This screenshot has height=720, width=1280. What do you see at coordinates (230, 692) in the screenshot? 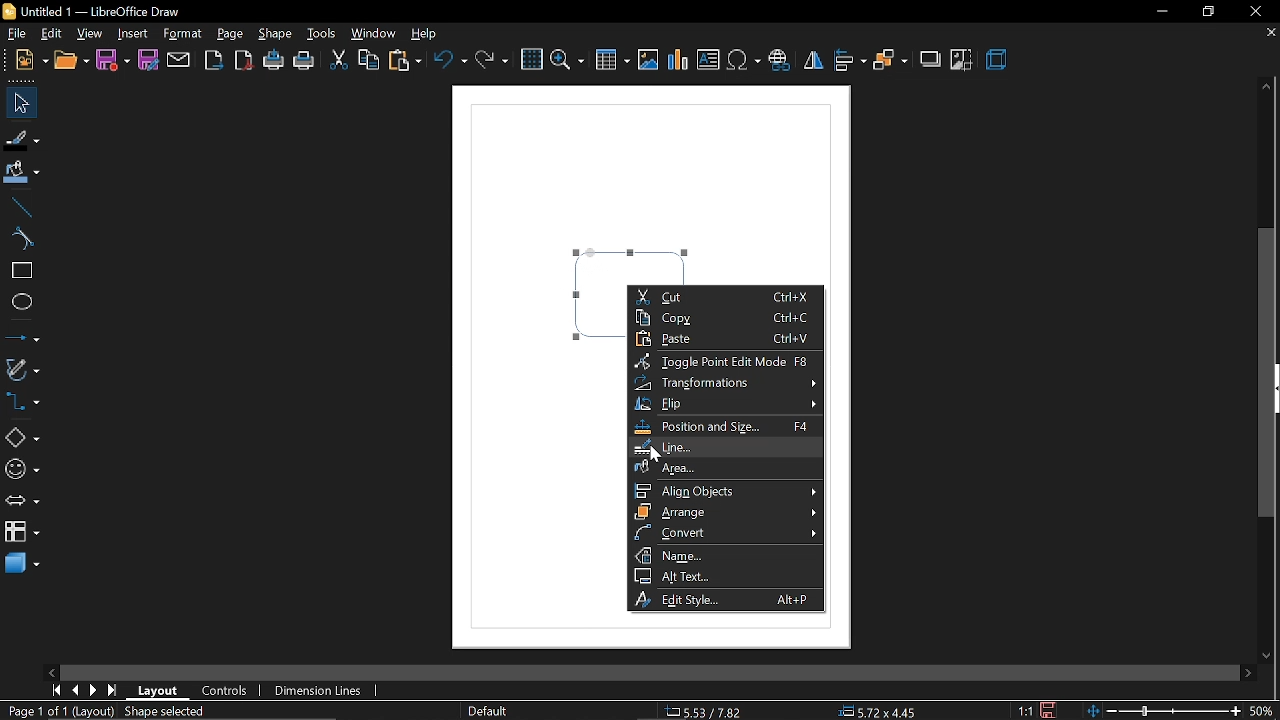
I see `controls` at bounding box center [230, 692].